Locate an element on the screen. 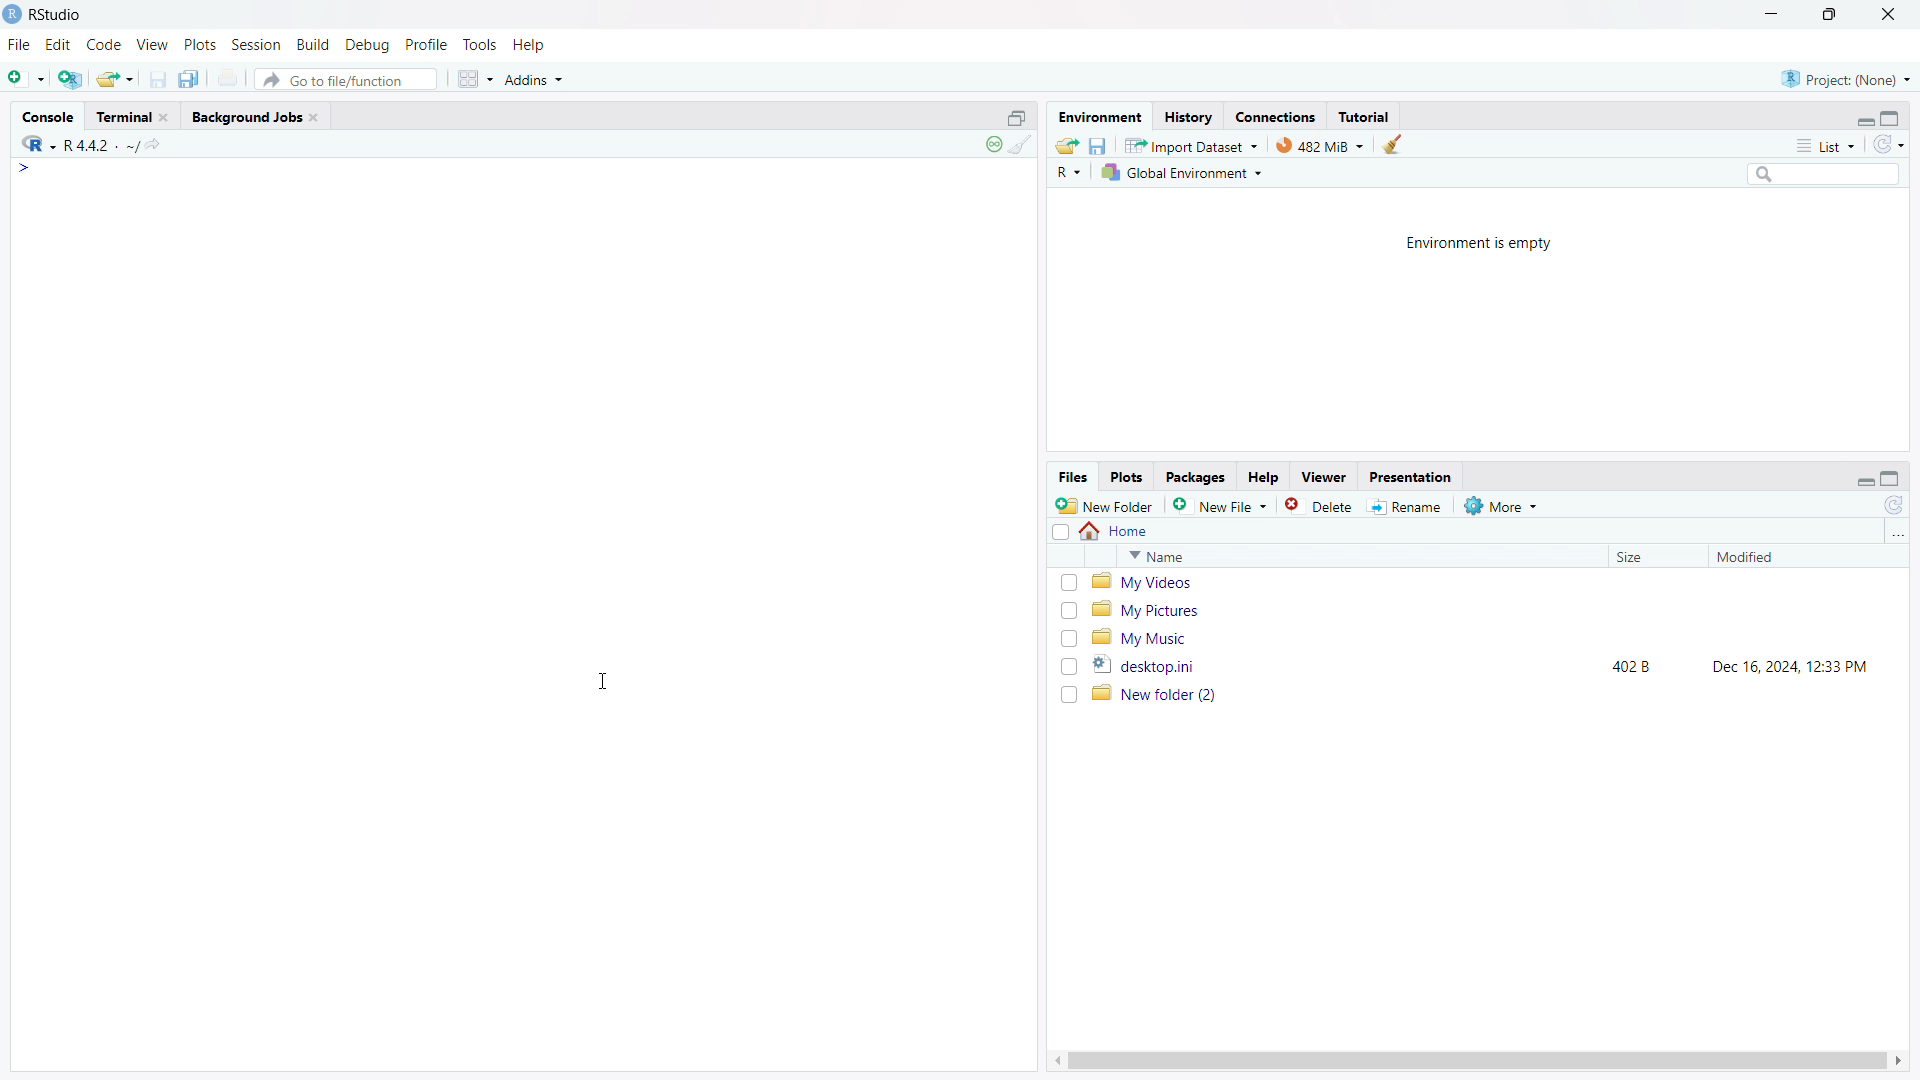 The width and height of the screenshot is (1920, 1080). background jobs is located at coordinates (245, 116).